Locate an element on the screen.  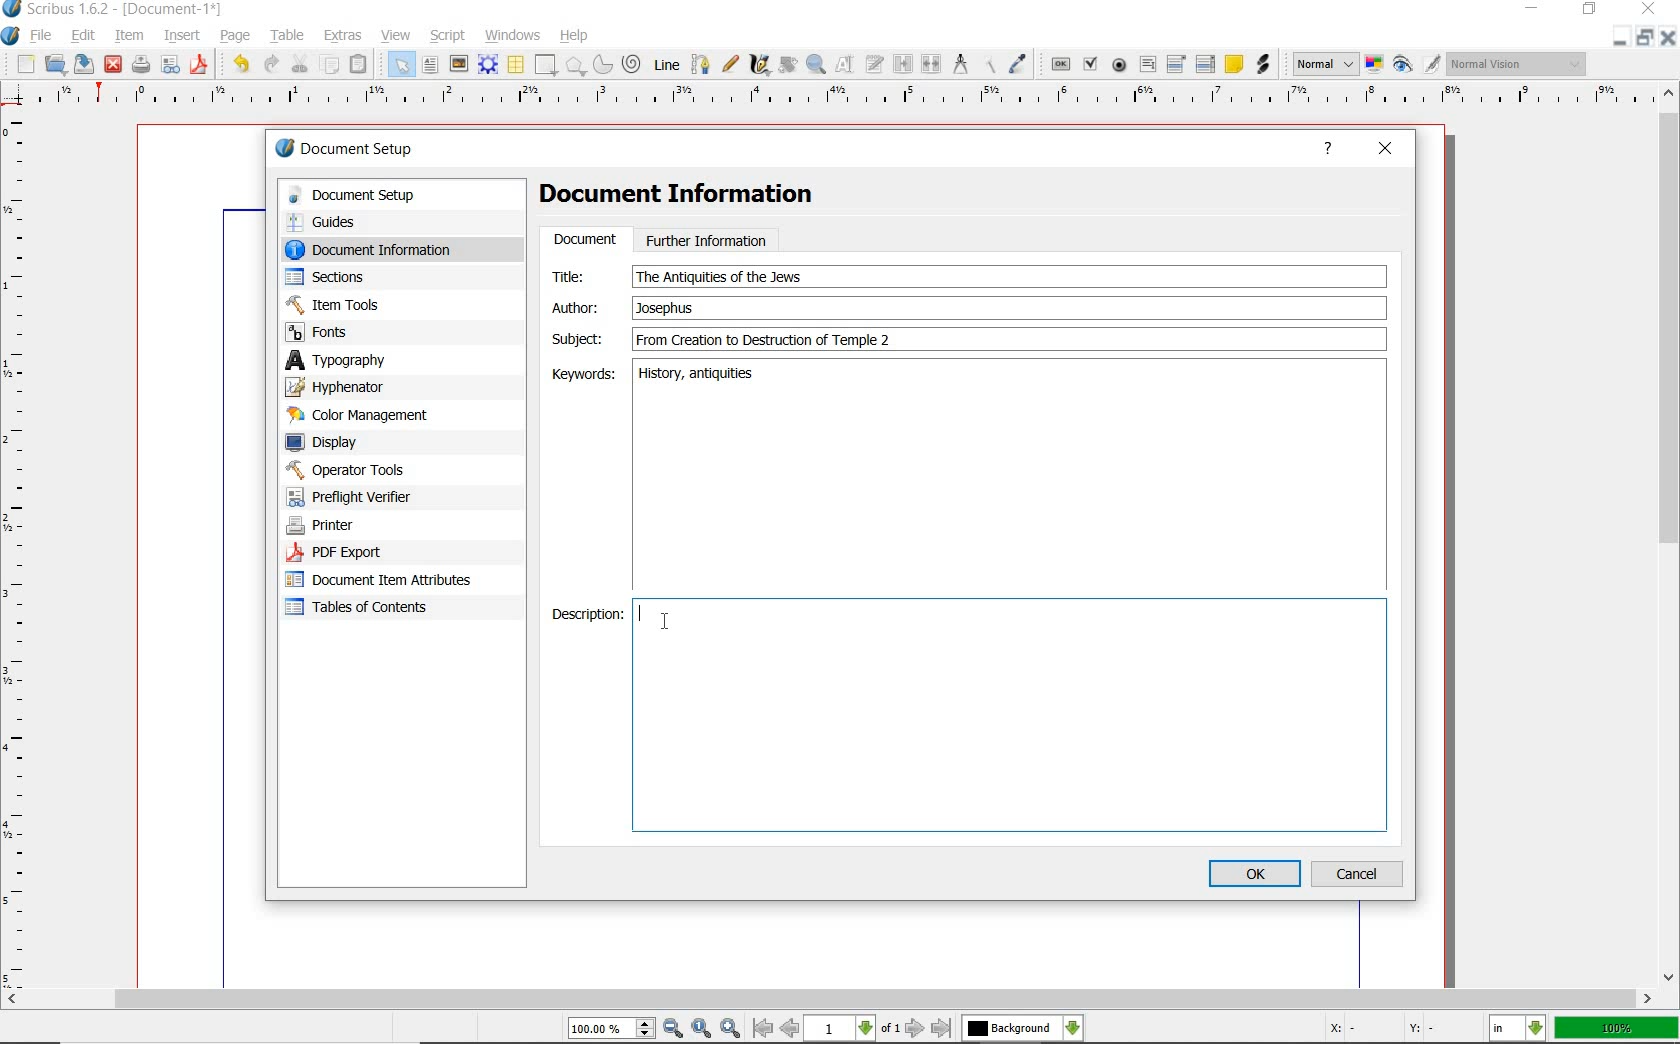
document item attributes is located at coordinates (386, 582).